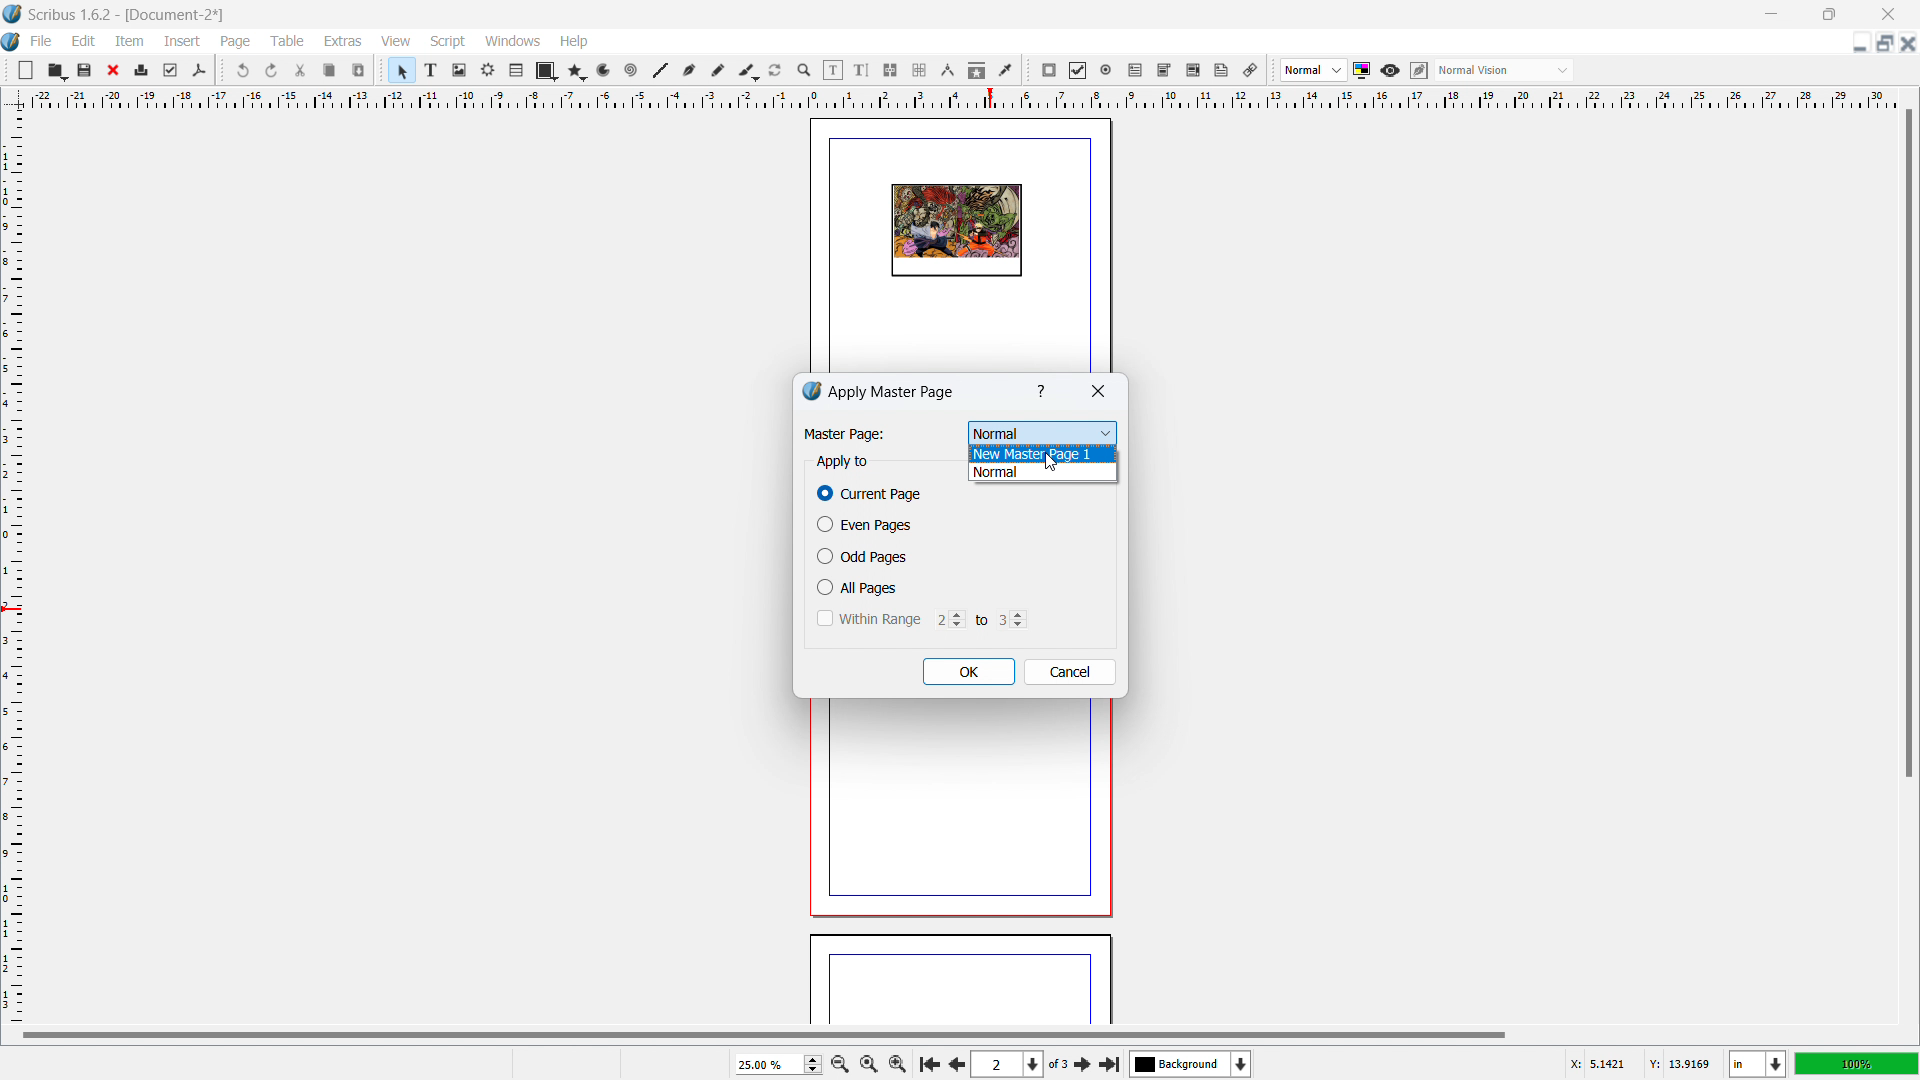 The image size is (1920, 1080). I want to click on select visual appearance of the display, so click(1504, 70).